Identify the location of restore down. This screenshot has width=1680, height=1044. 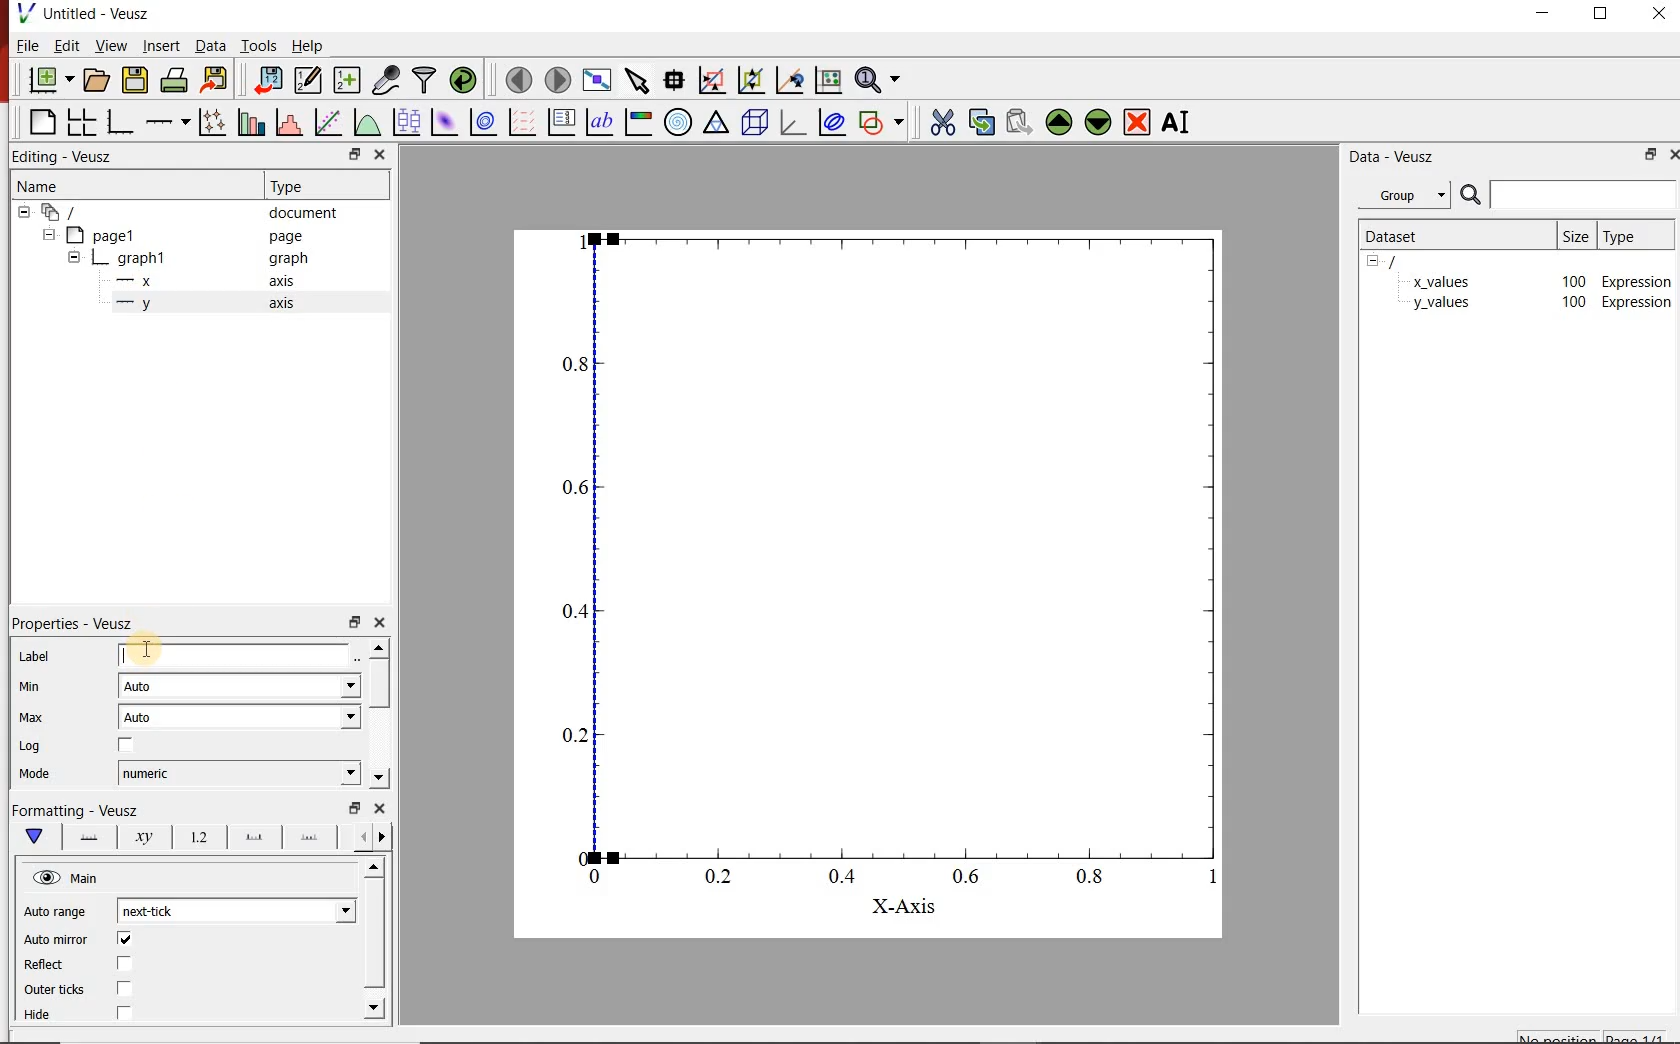
(354, 807).